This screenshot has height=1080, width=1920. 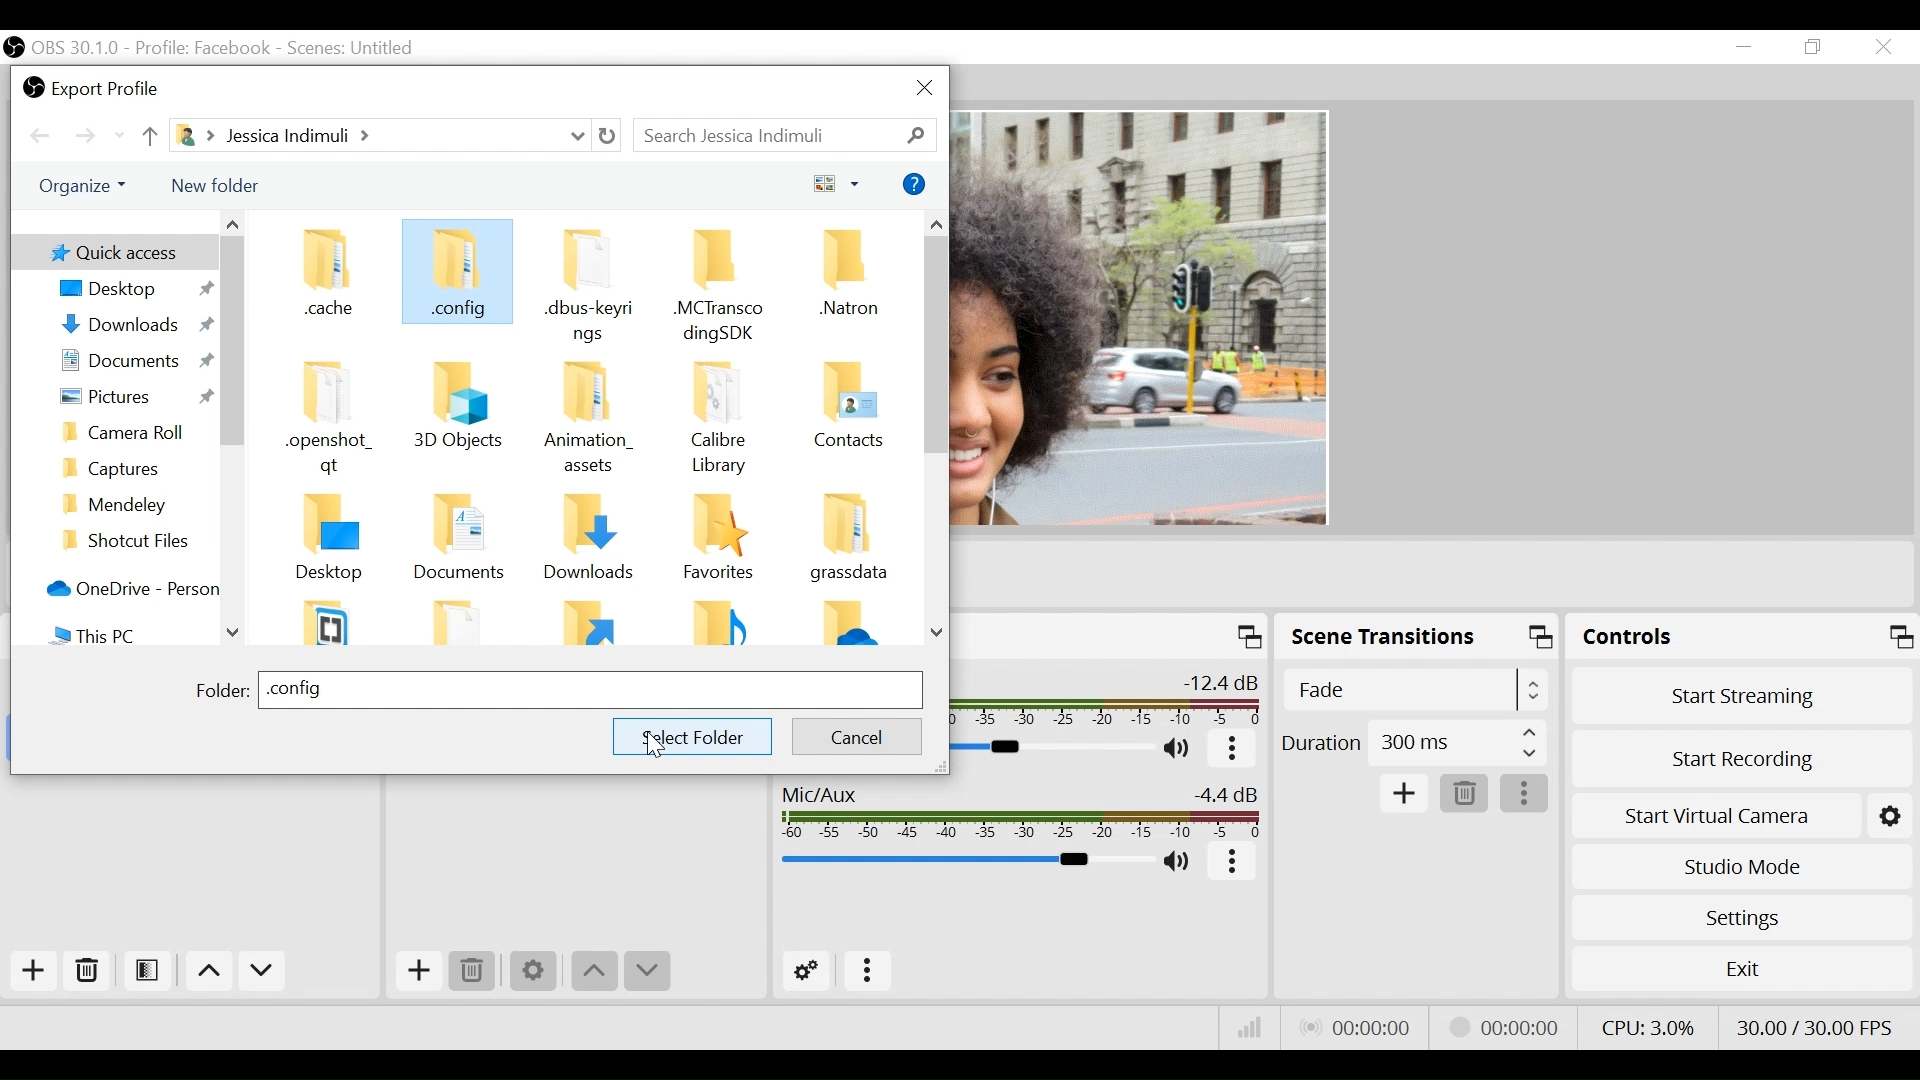 I want to click on (un)mute, so click(x=1183, y=750).